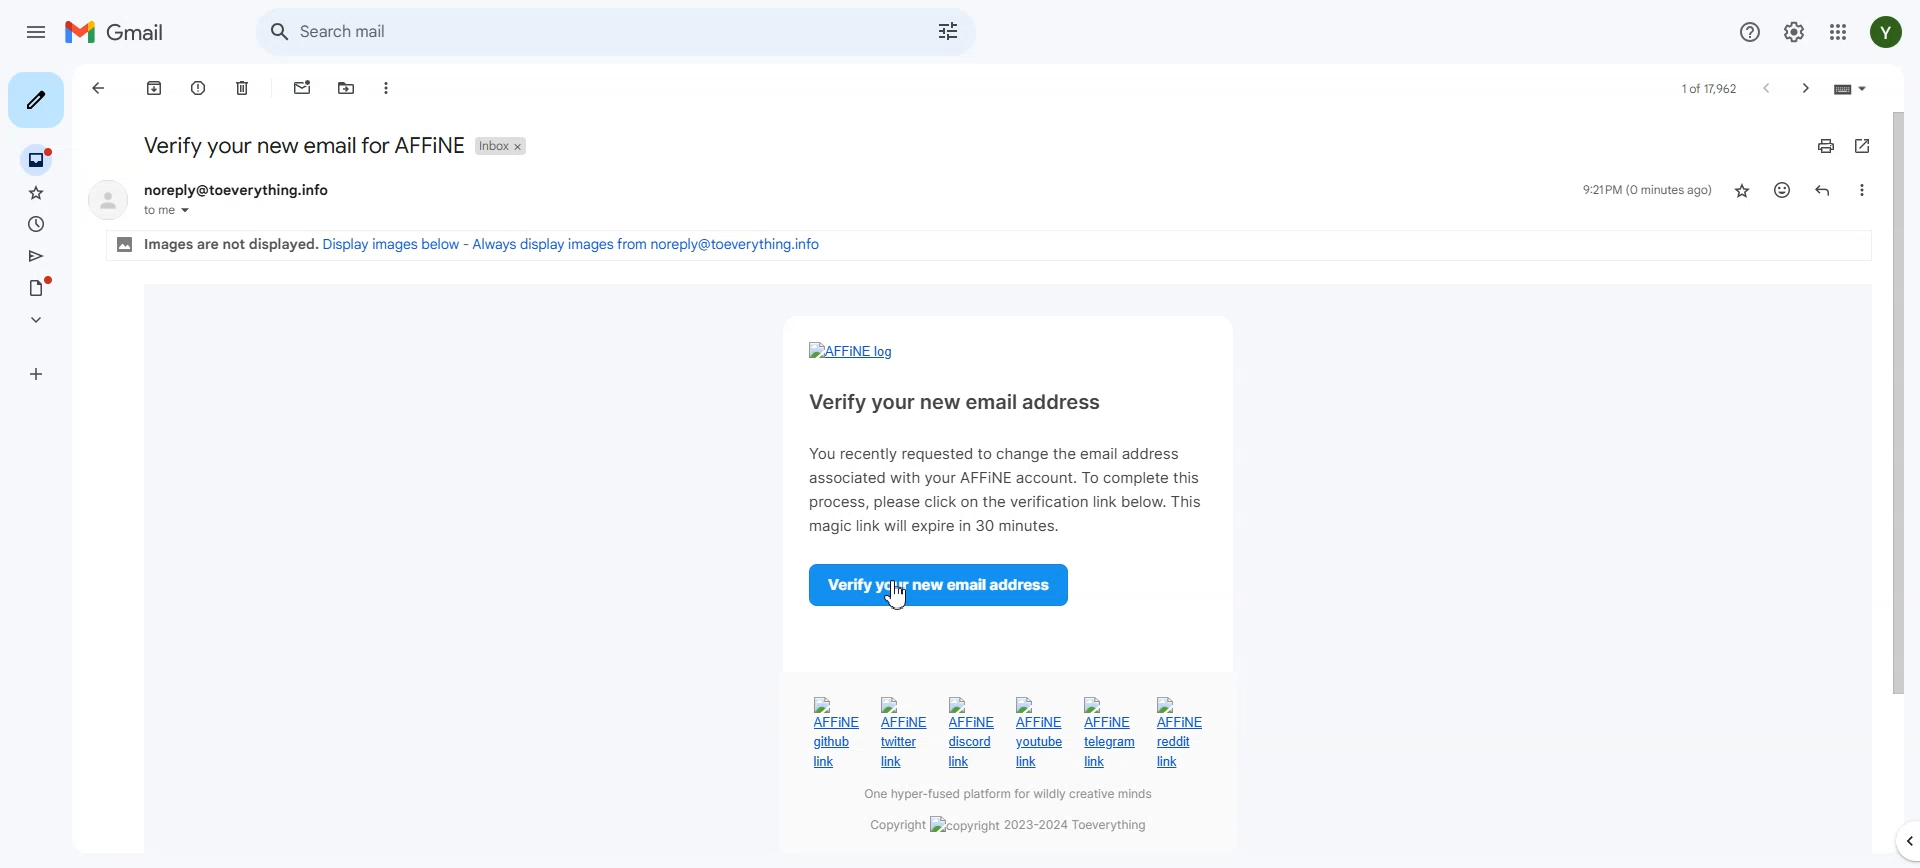 Image resolution: width=1920 pixels, height=868 pixels. I want to click on Not Starred, so click(1738, 191).